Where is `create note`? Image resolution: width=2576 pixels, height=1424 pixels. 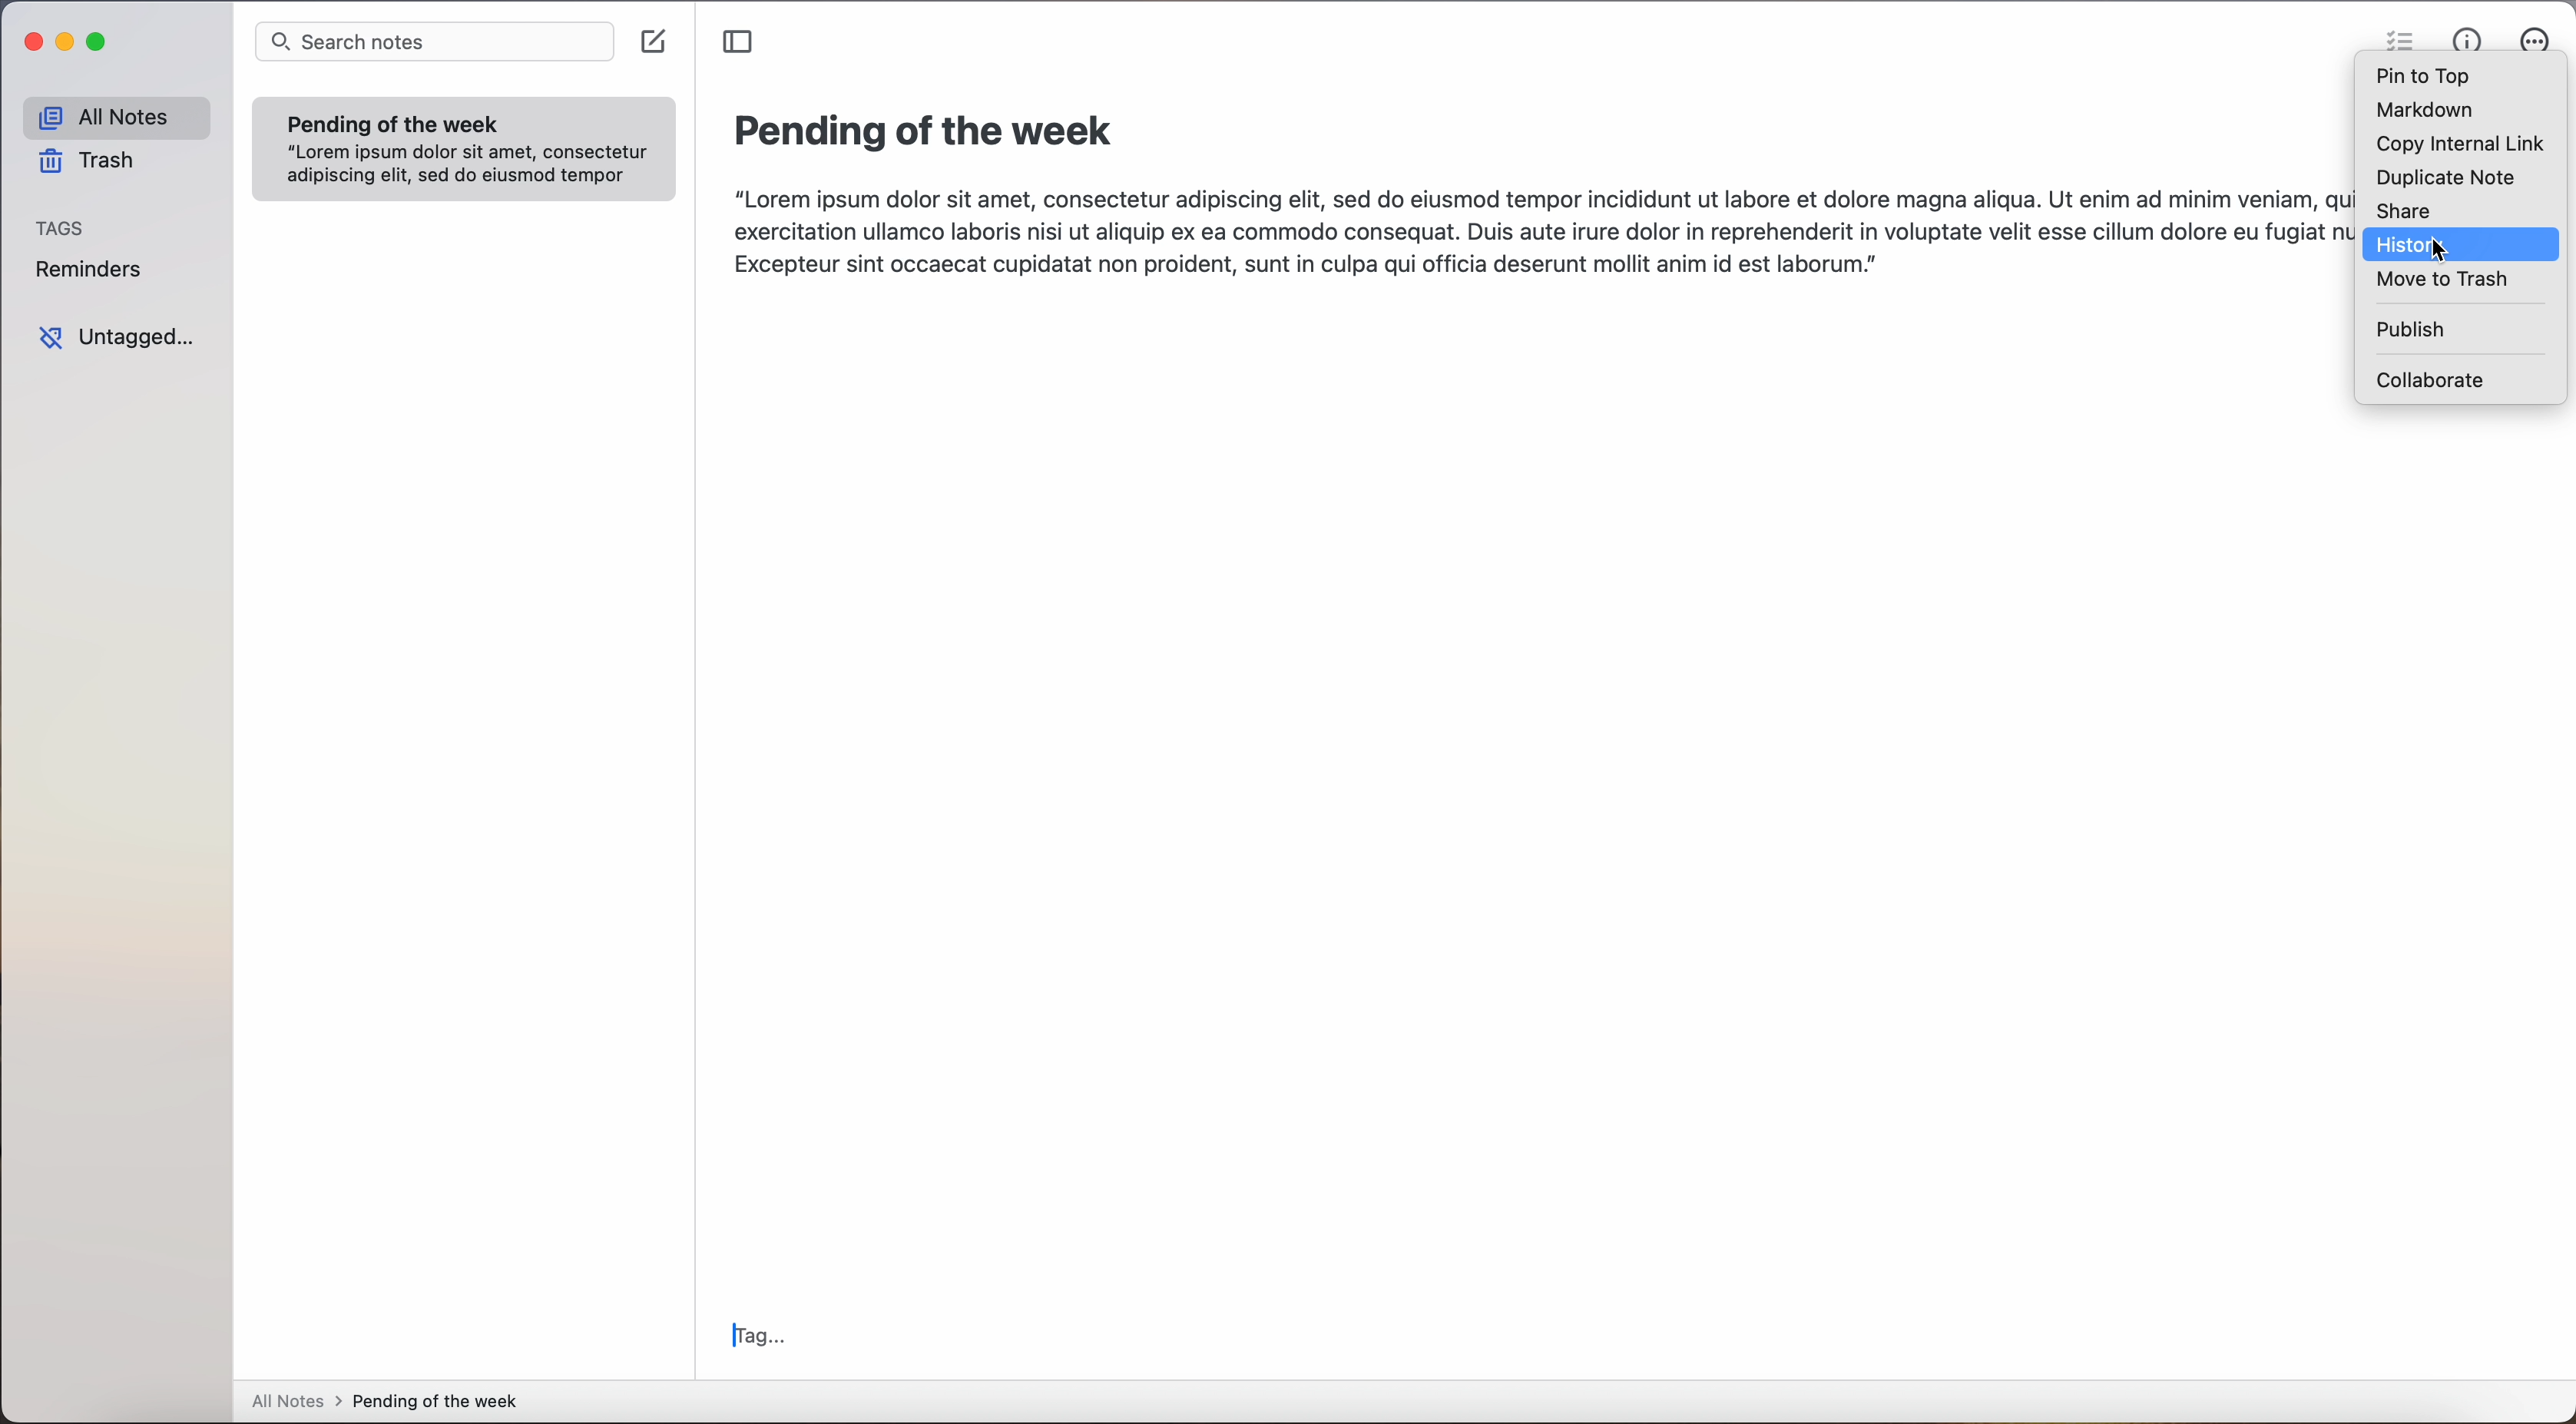
create note is located at coordinates (655, 42).